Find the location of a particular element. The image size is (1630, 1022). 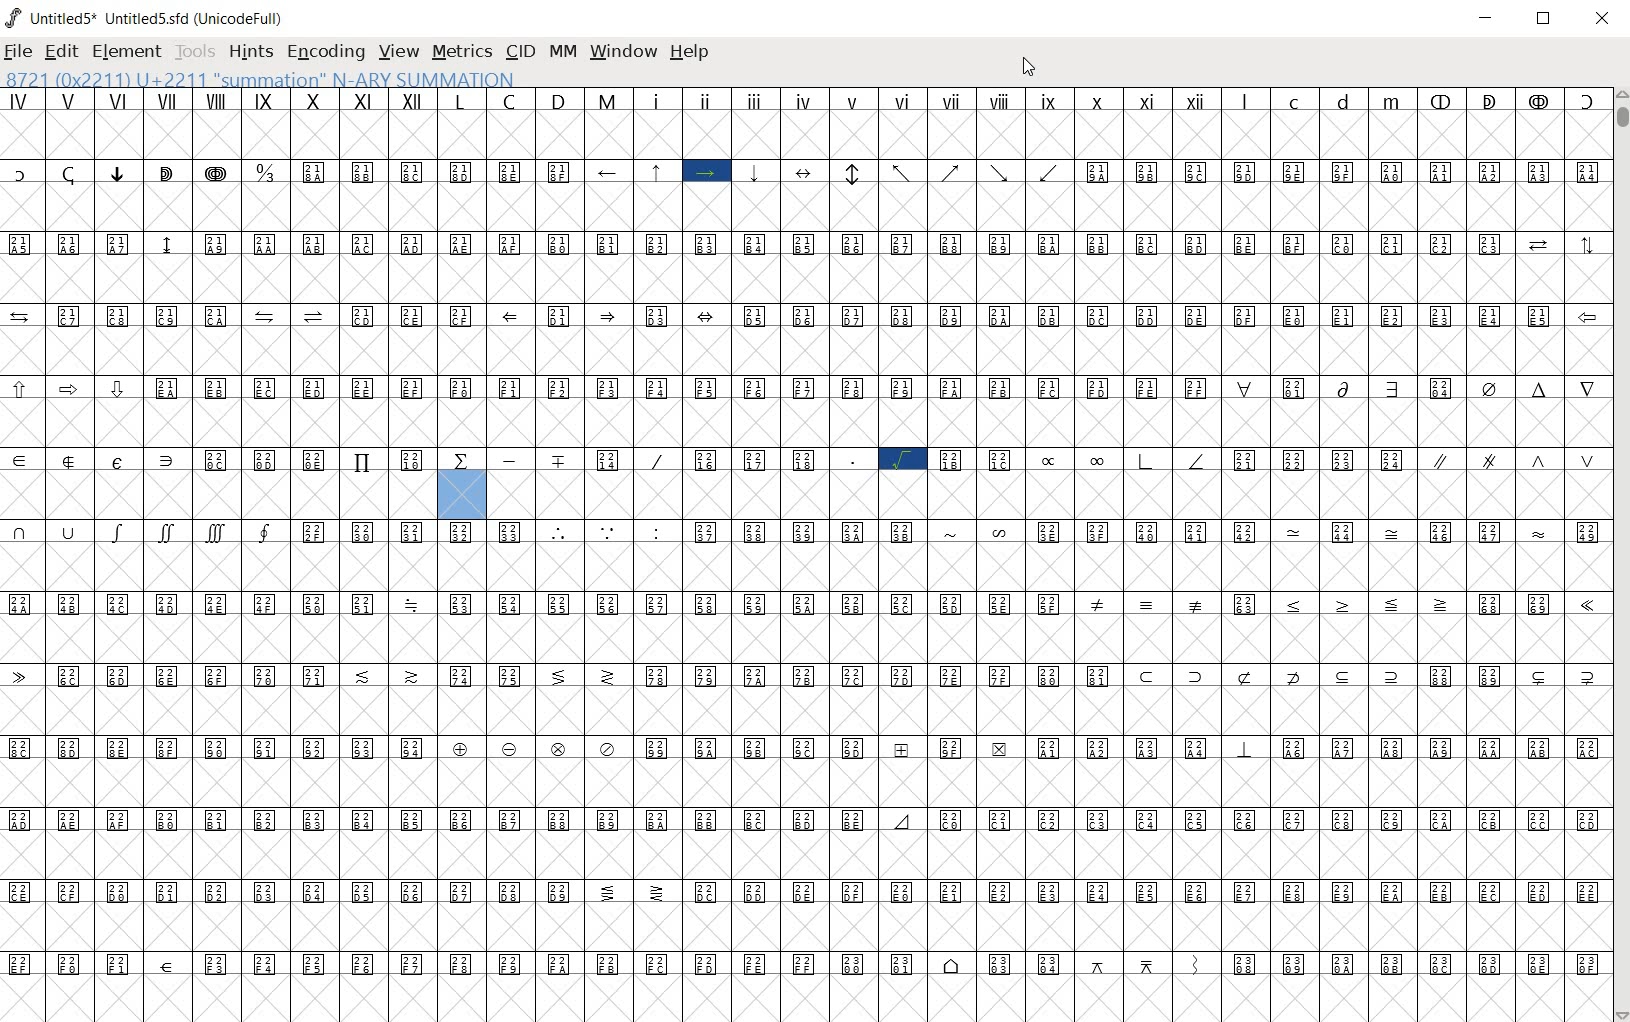

ELEMENT is located at coordinates (128, 51).